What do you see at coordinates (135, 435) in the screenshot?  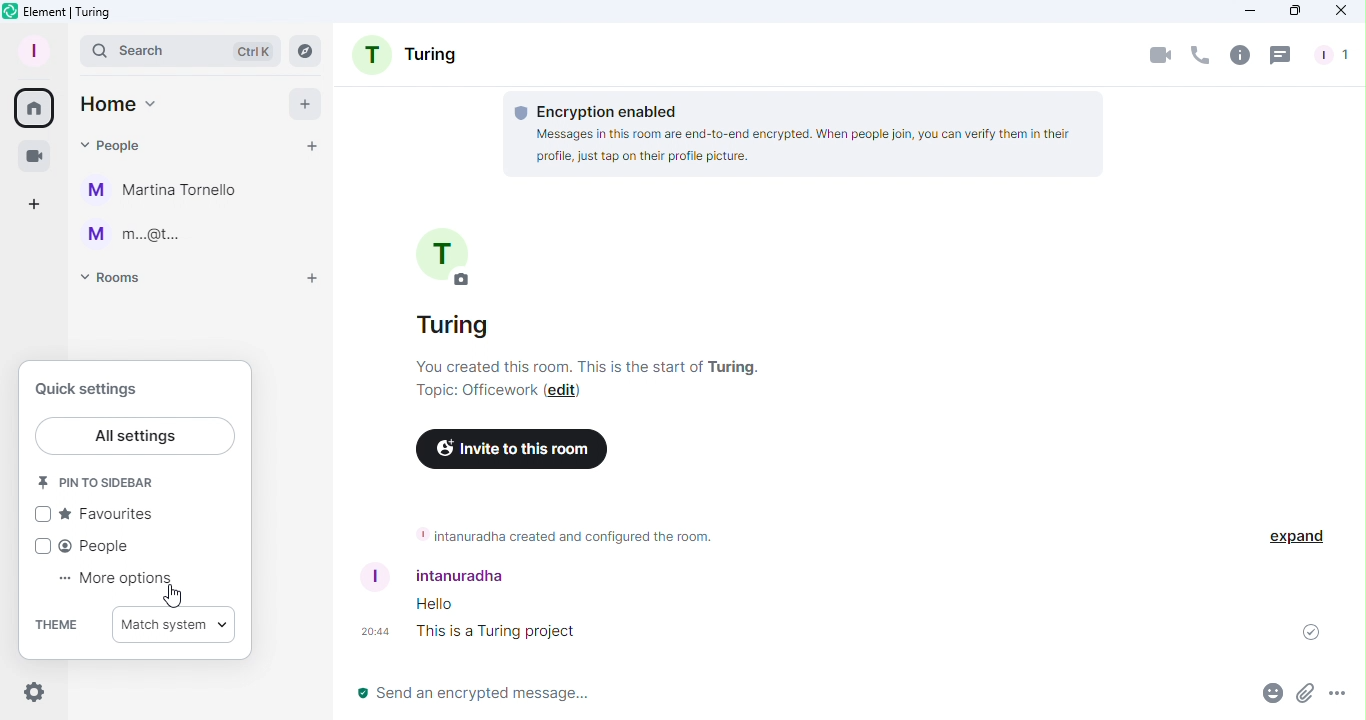 I see `All settings` at bounding box center [135, 435].